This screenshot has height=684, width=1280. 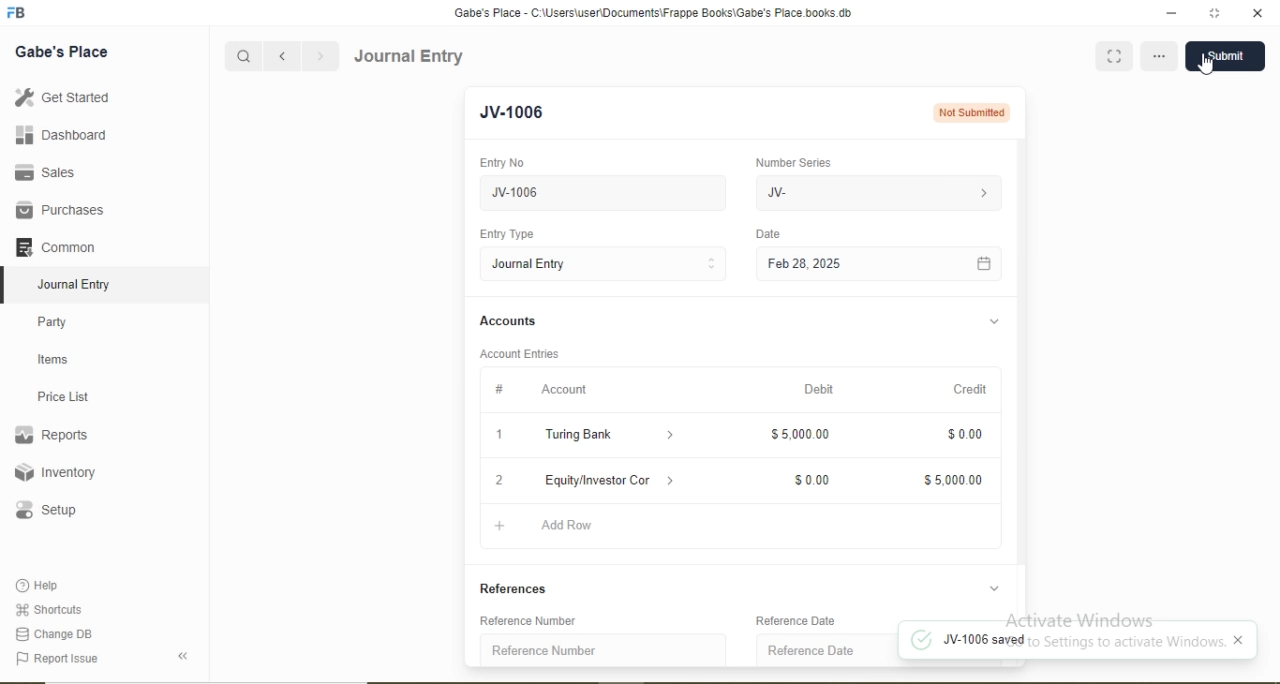 I want to click on close, so click(x=1259, y=13).